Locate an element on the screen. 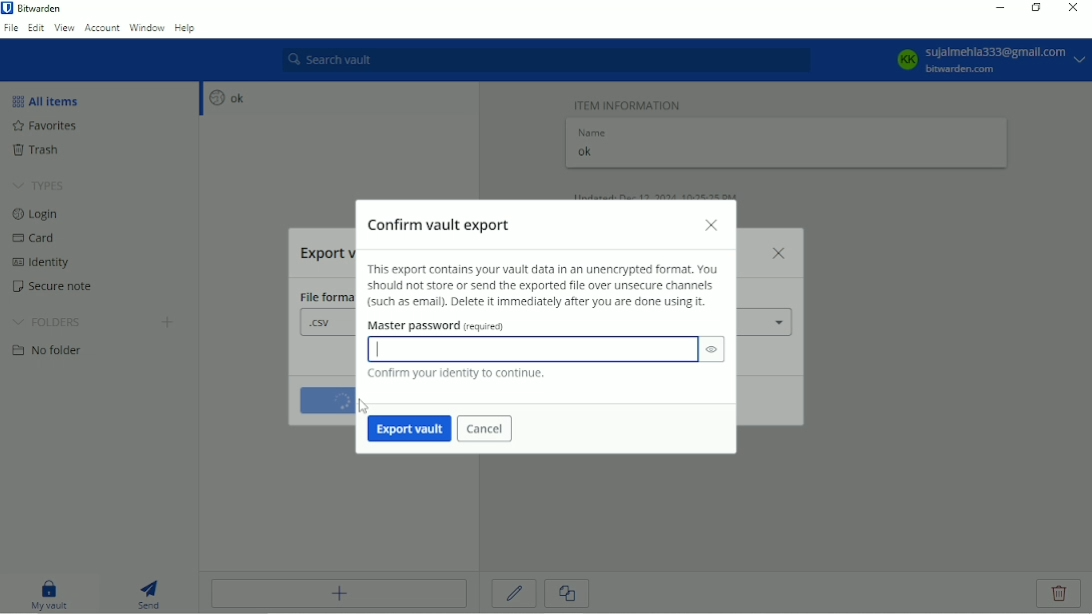  Send is located at coordinates (150, 592).